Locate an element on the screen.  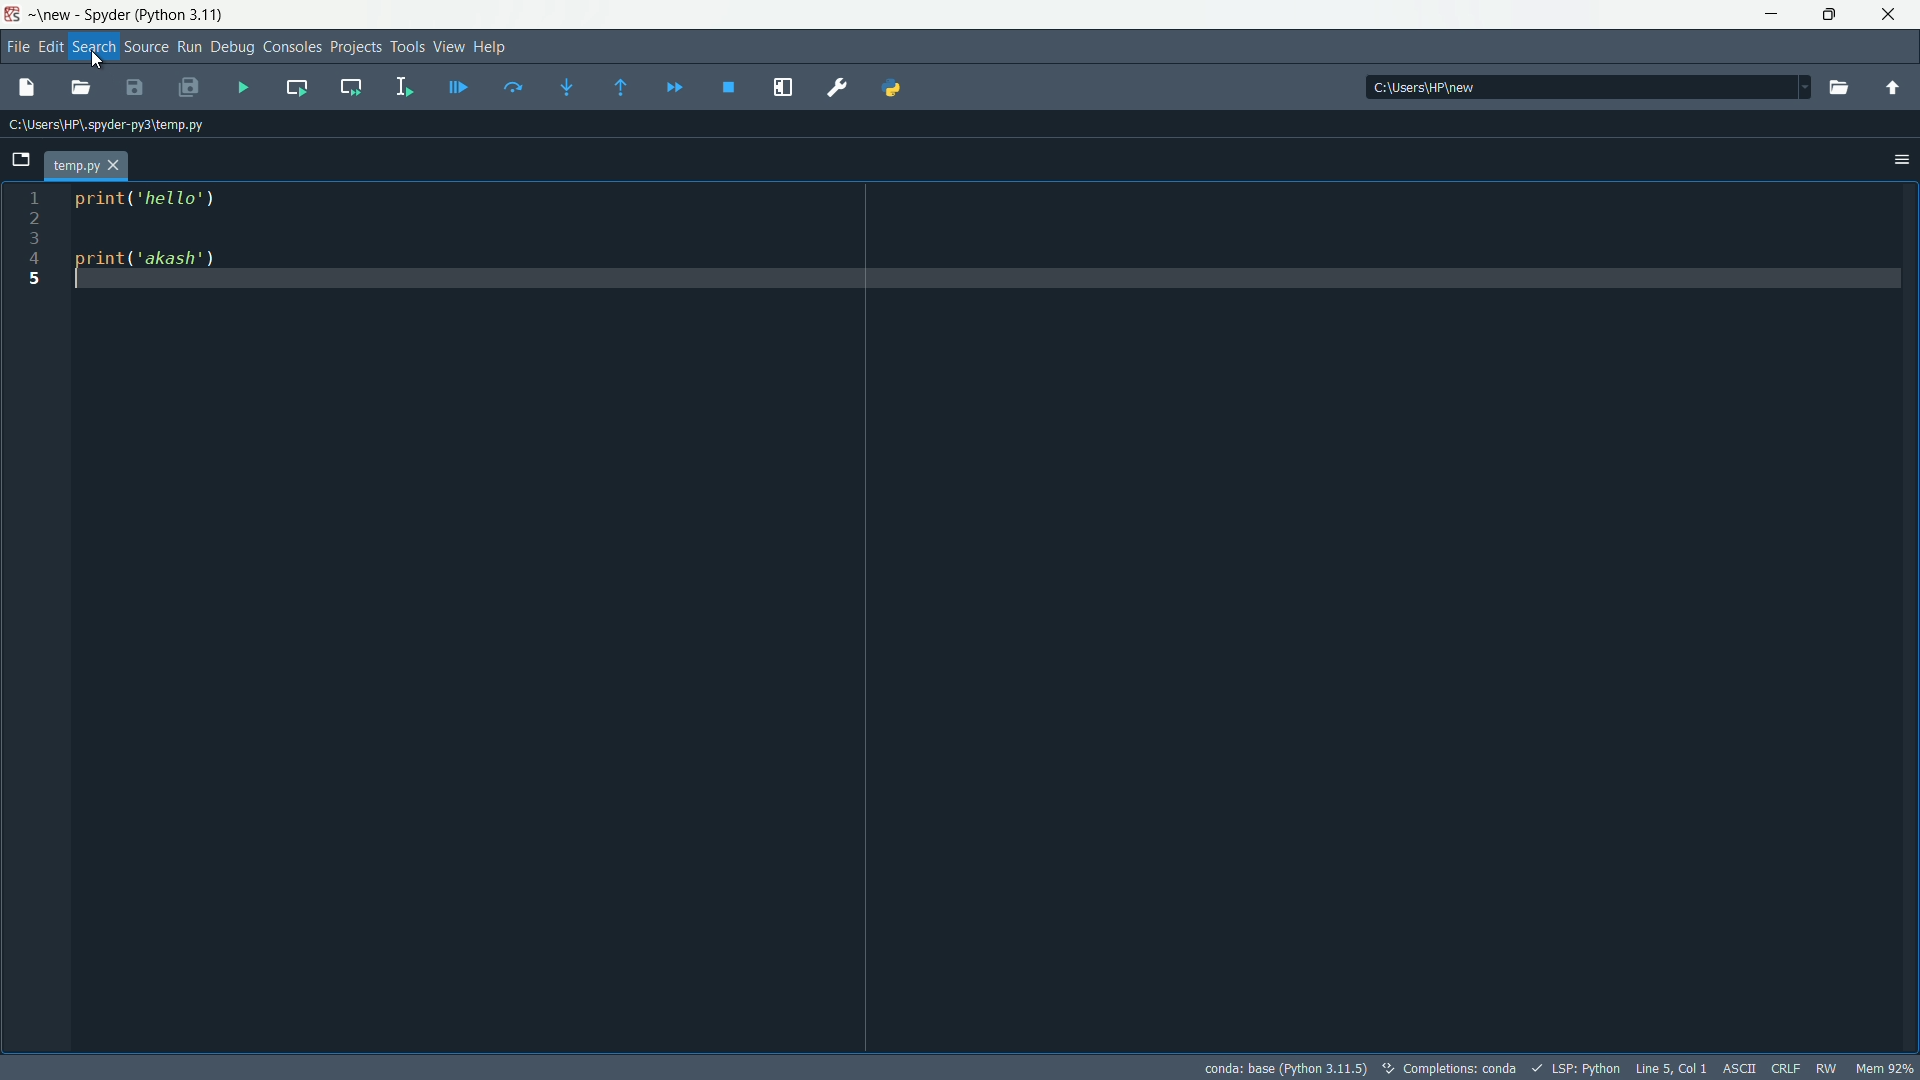
close app is located at coordinates (1889, 15).